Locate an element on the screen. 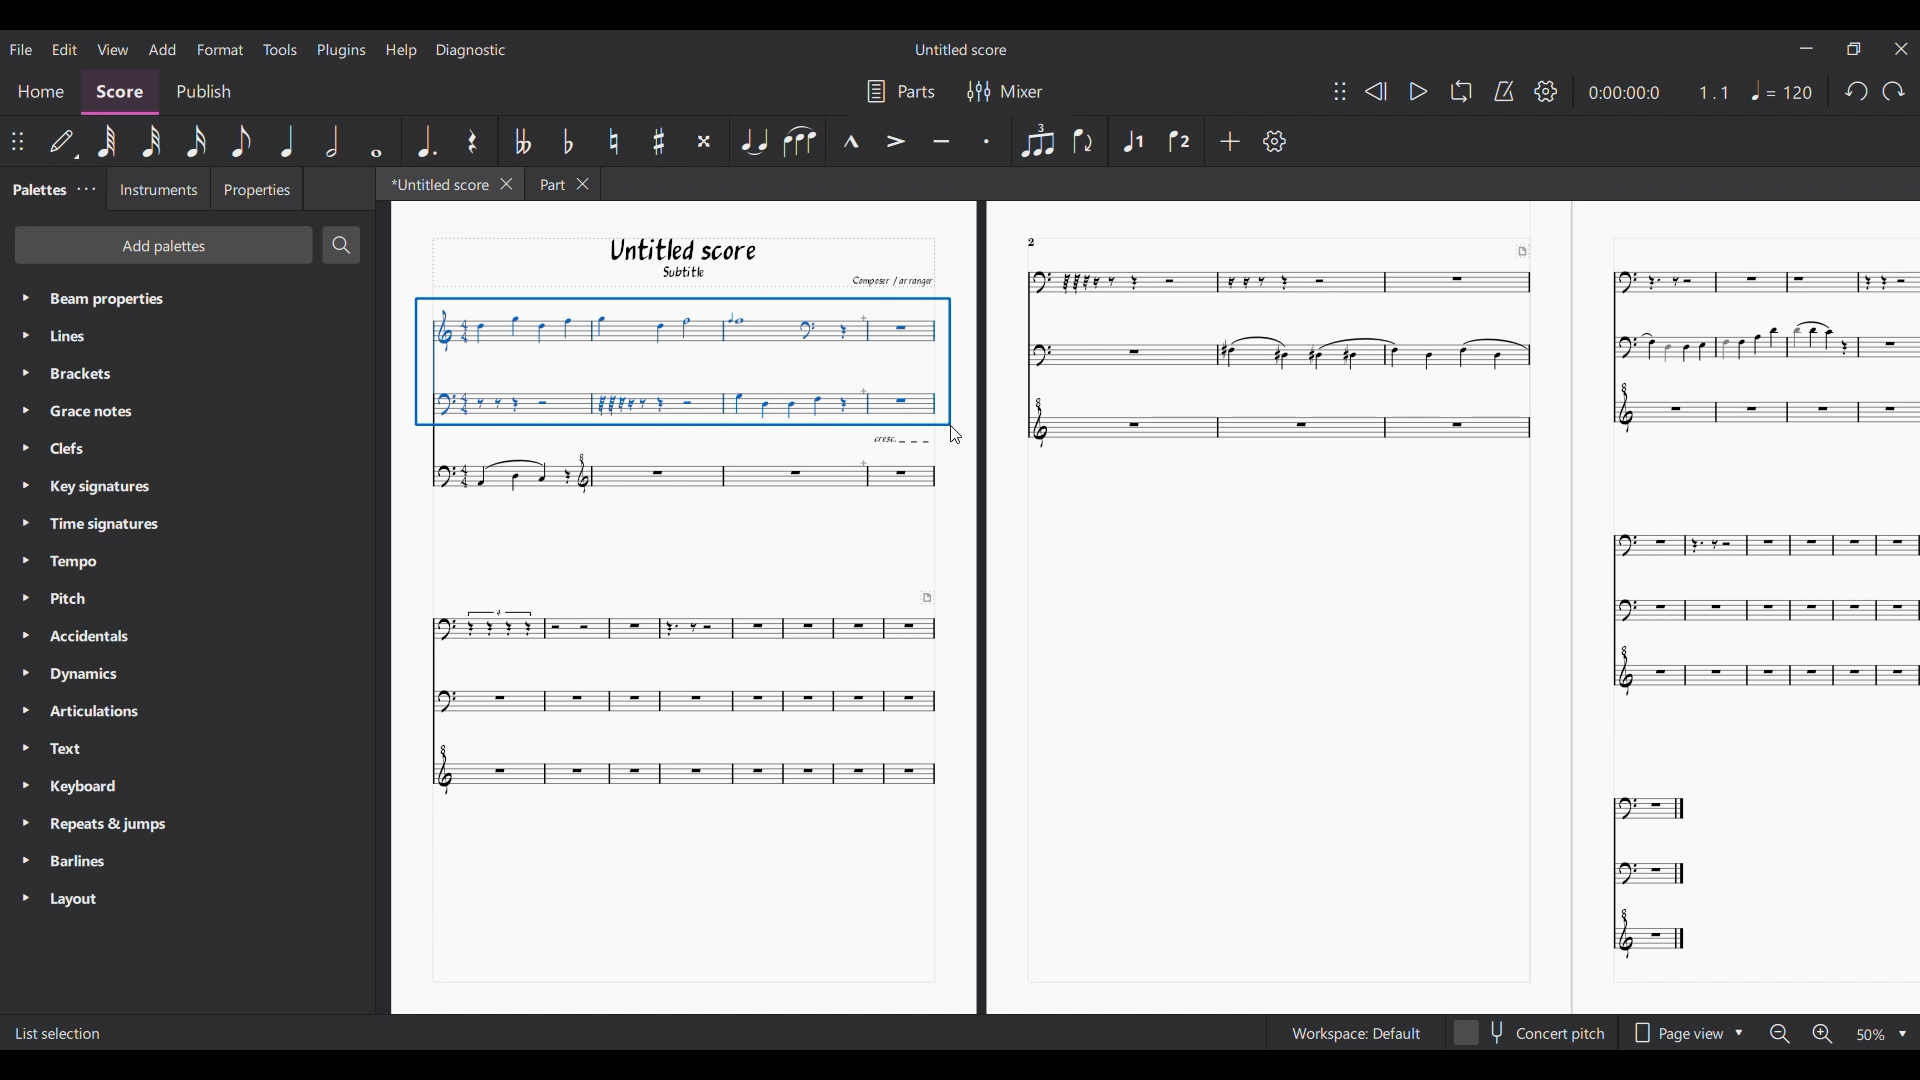 Image resolution: width=1920 pixels, height=1080 pixels. Tools is located at coordinates (280, 49).